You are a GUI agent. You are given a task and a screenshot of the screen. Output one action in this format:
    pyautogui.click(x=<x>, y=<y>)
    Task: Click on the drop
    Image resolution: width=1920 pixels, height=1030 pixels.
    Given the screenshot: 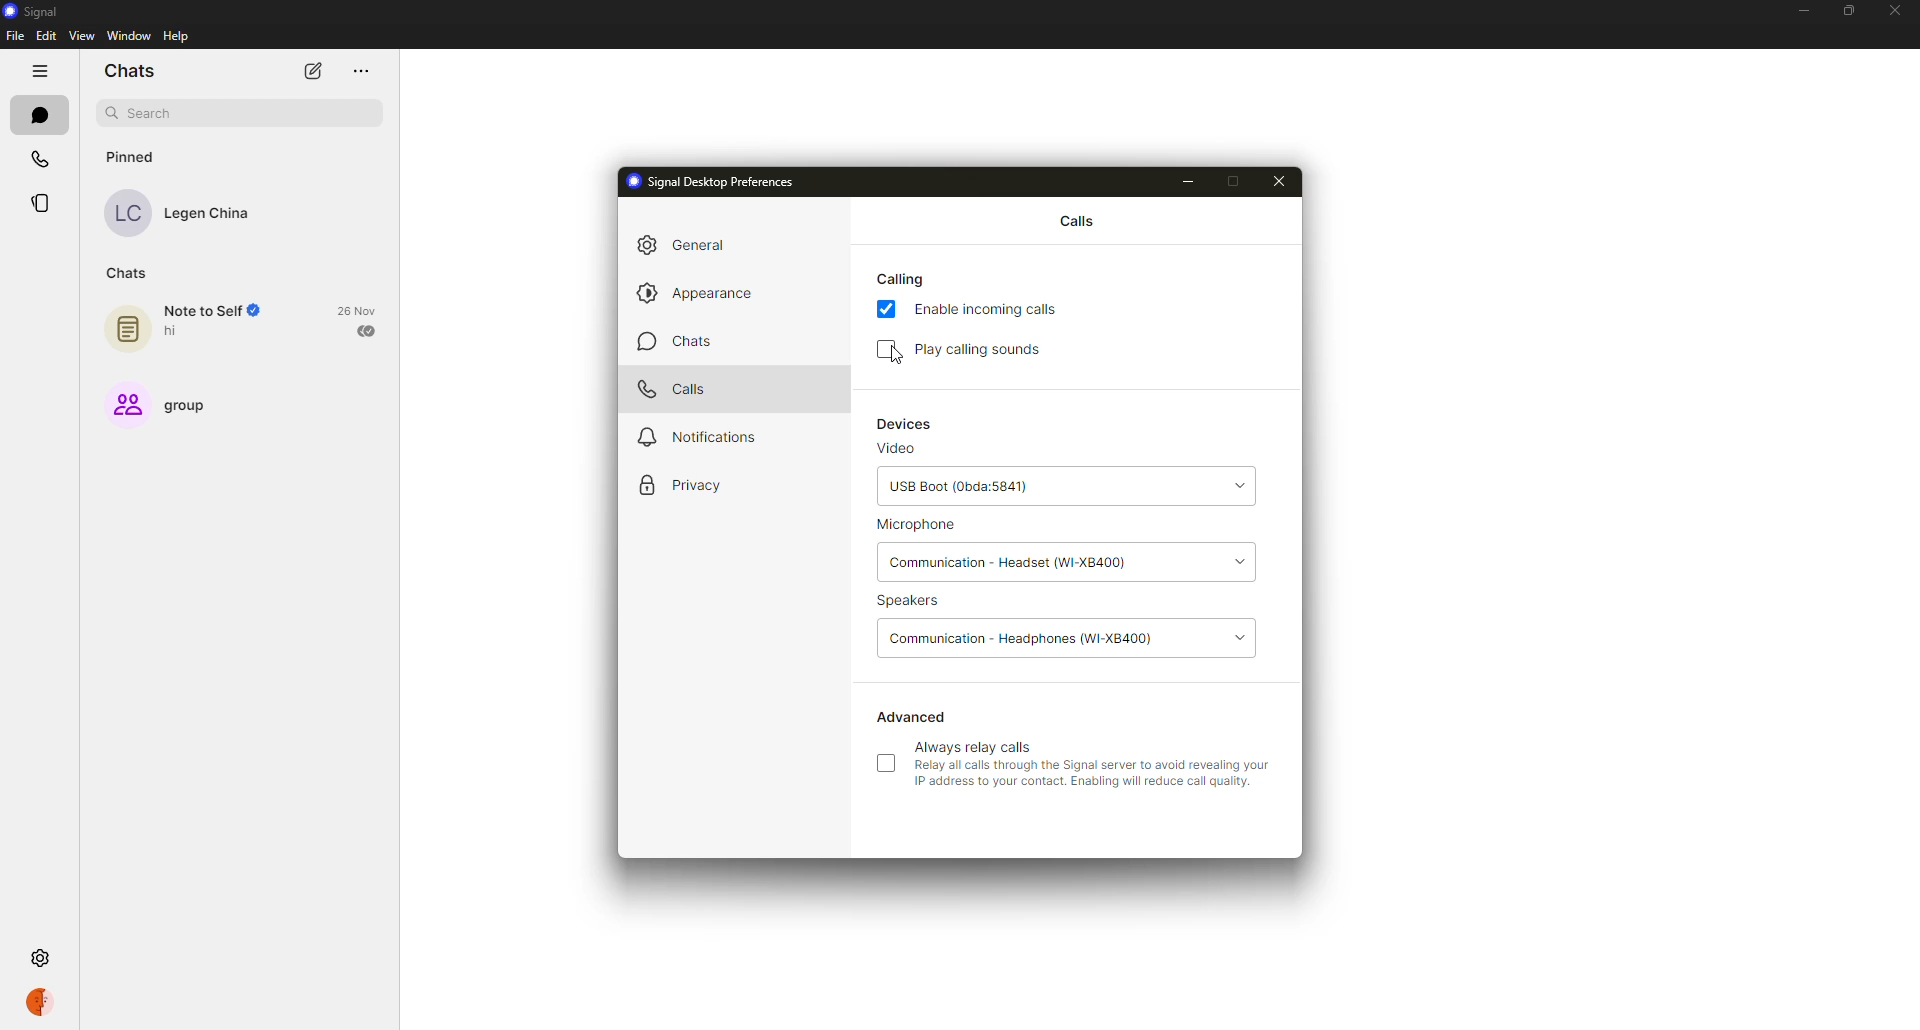 What is the action you would take?
    pyautogui.click(x=1244, y=556)
    